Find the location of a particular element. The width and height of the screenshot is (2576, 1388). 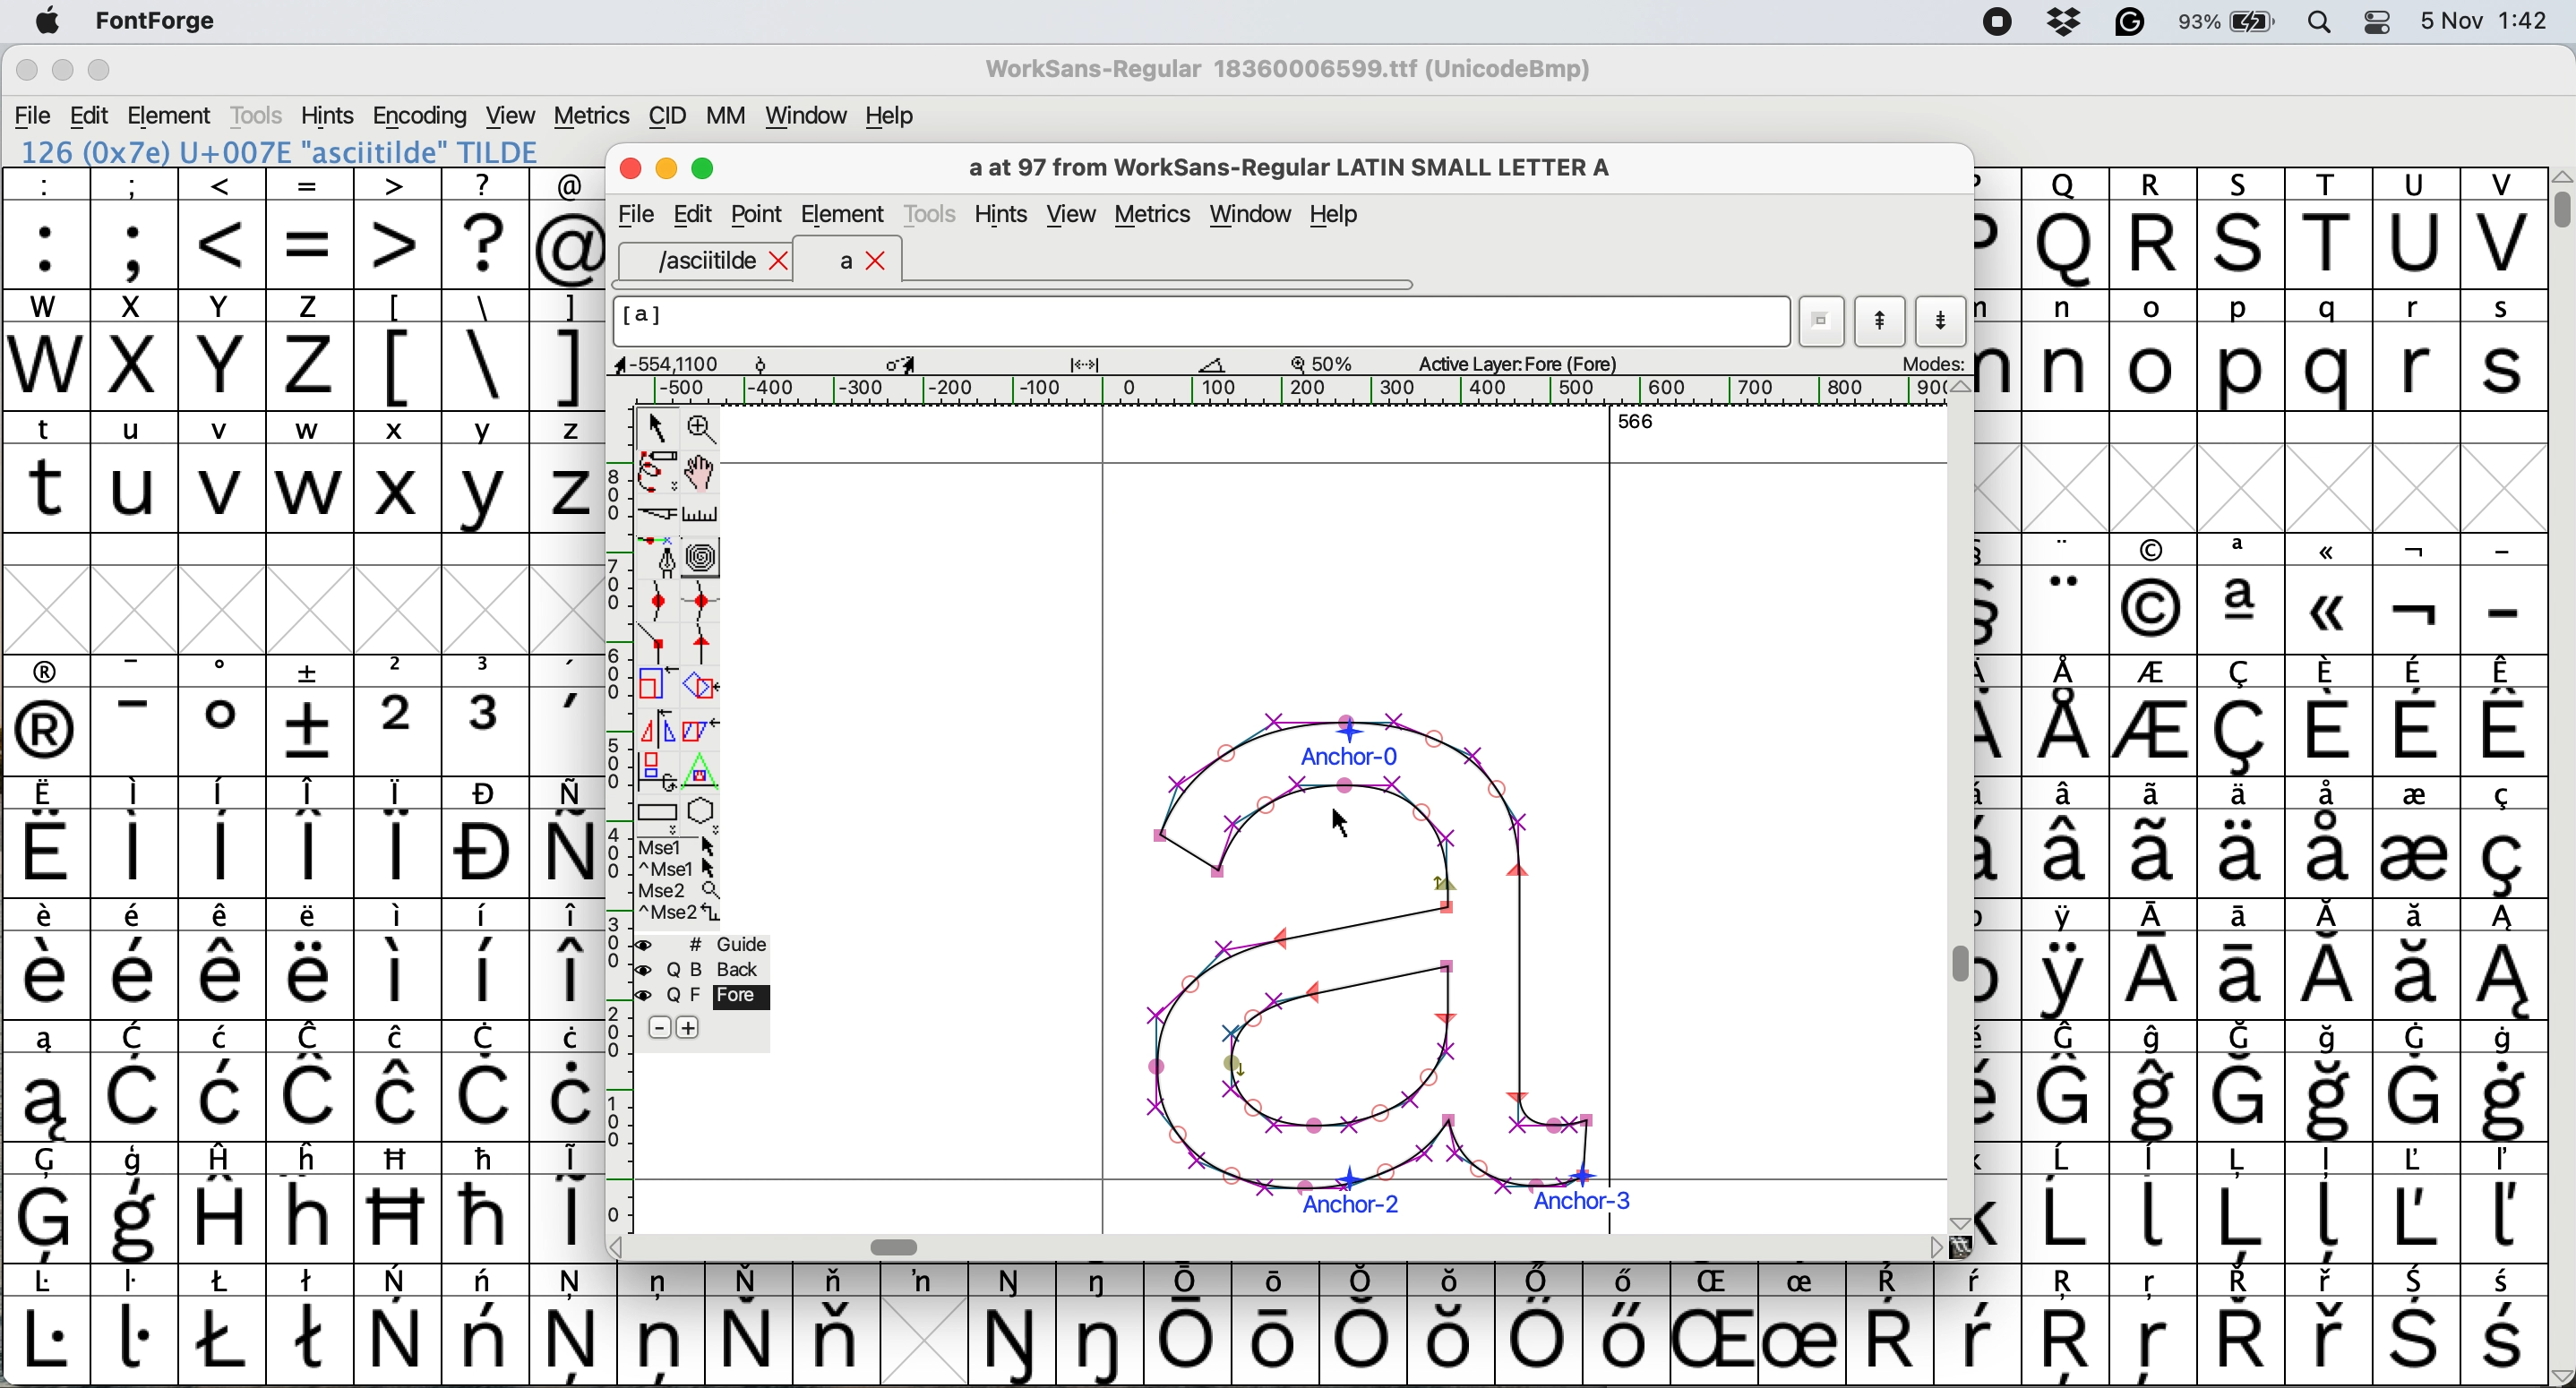

symbol is located at coordinates (923, 1281).